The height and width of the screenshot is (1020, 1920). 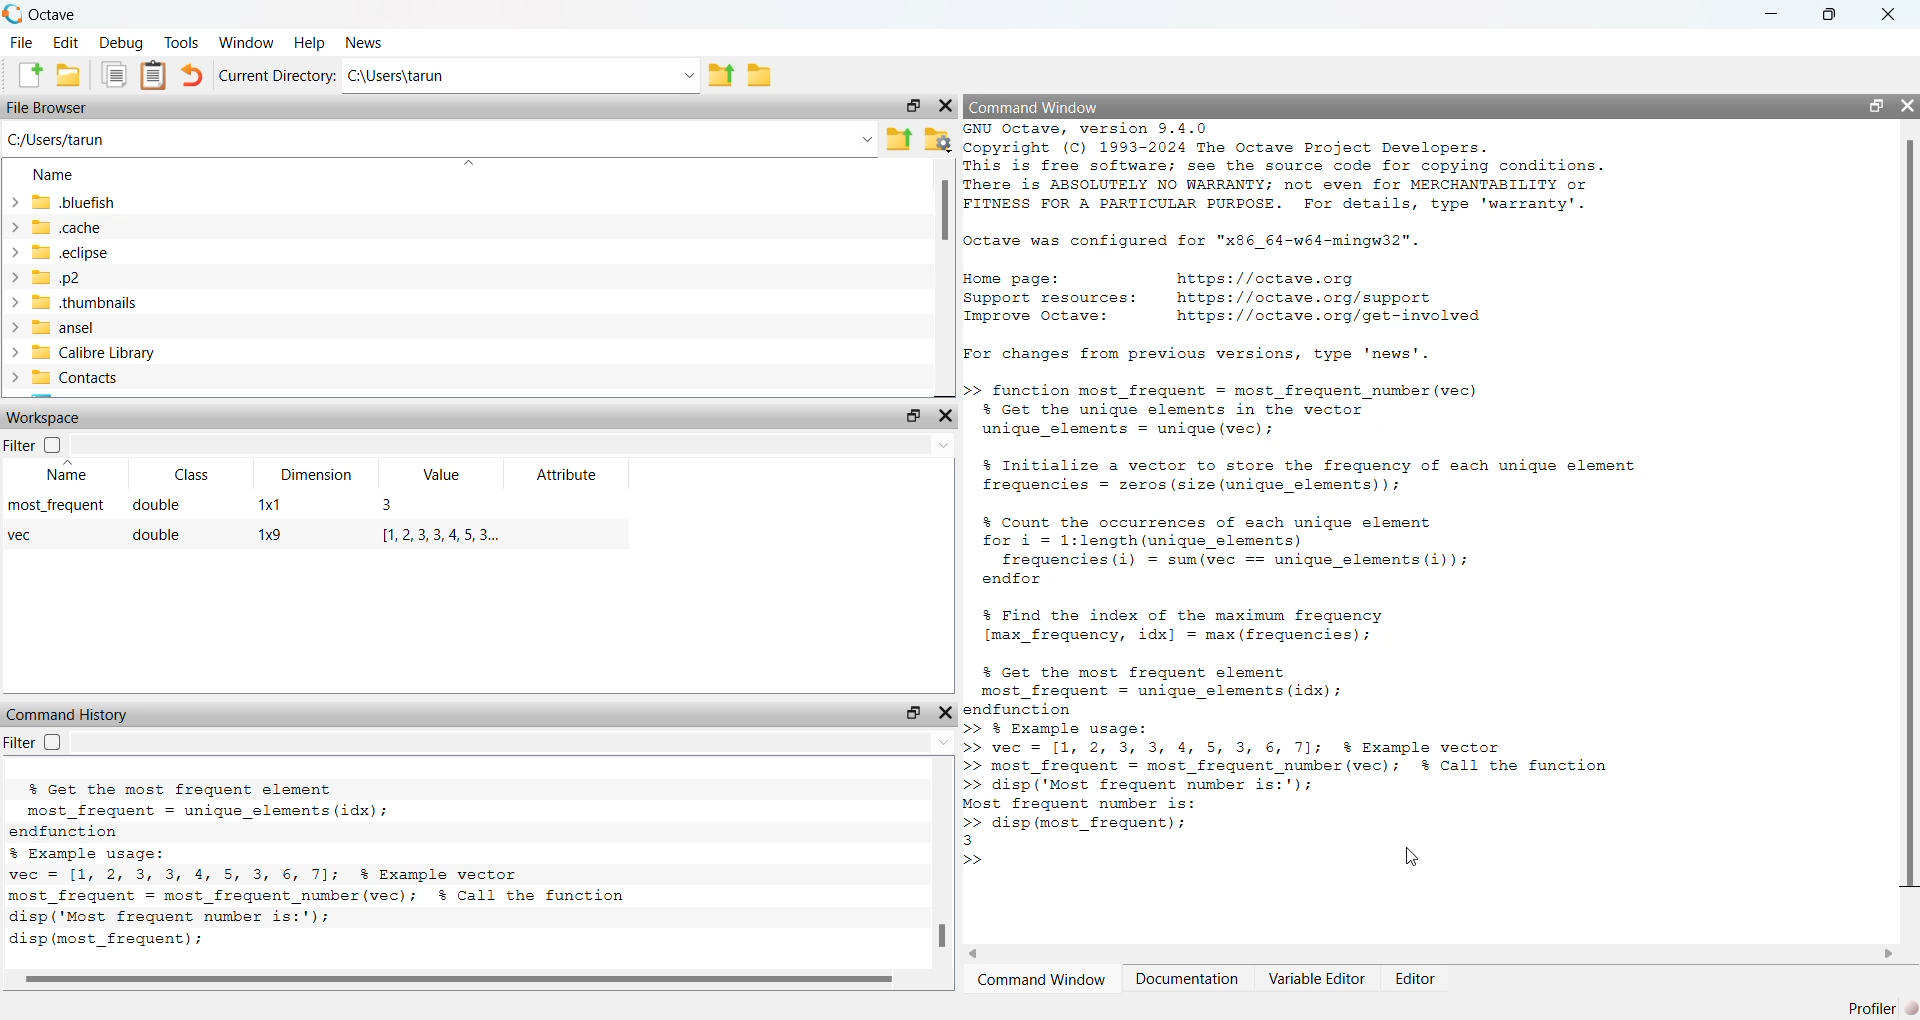 What do you see at coordinates (49, 417) in the screenshot?
I see `Workspace` at bounding box center [49, 417].